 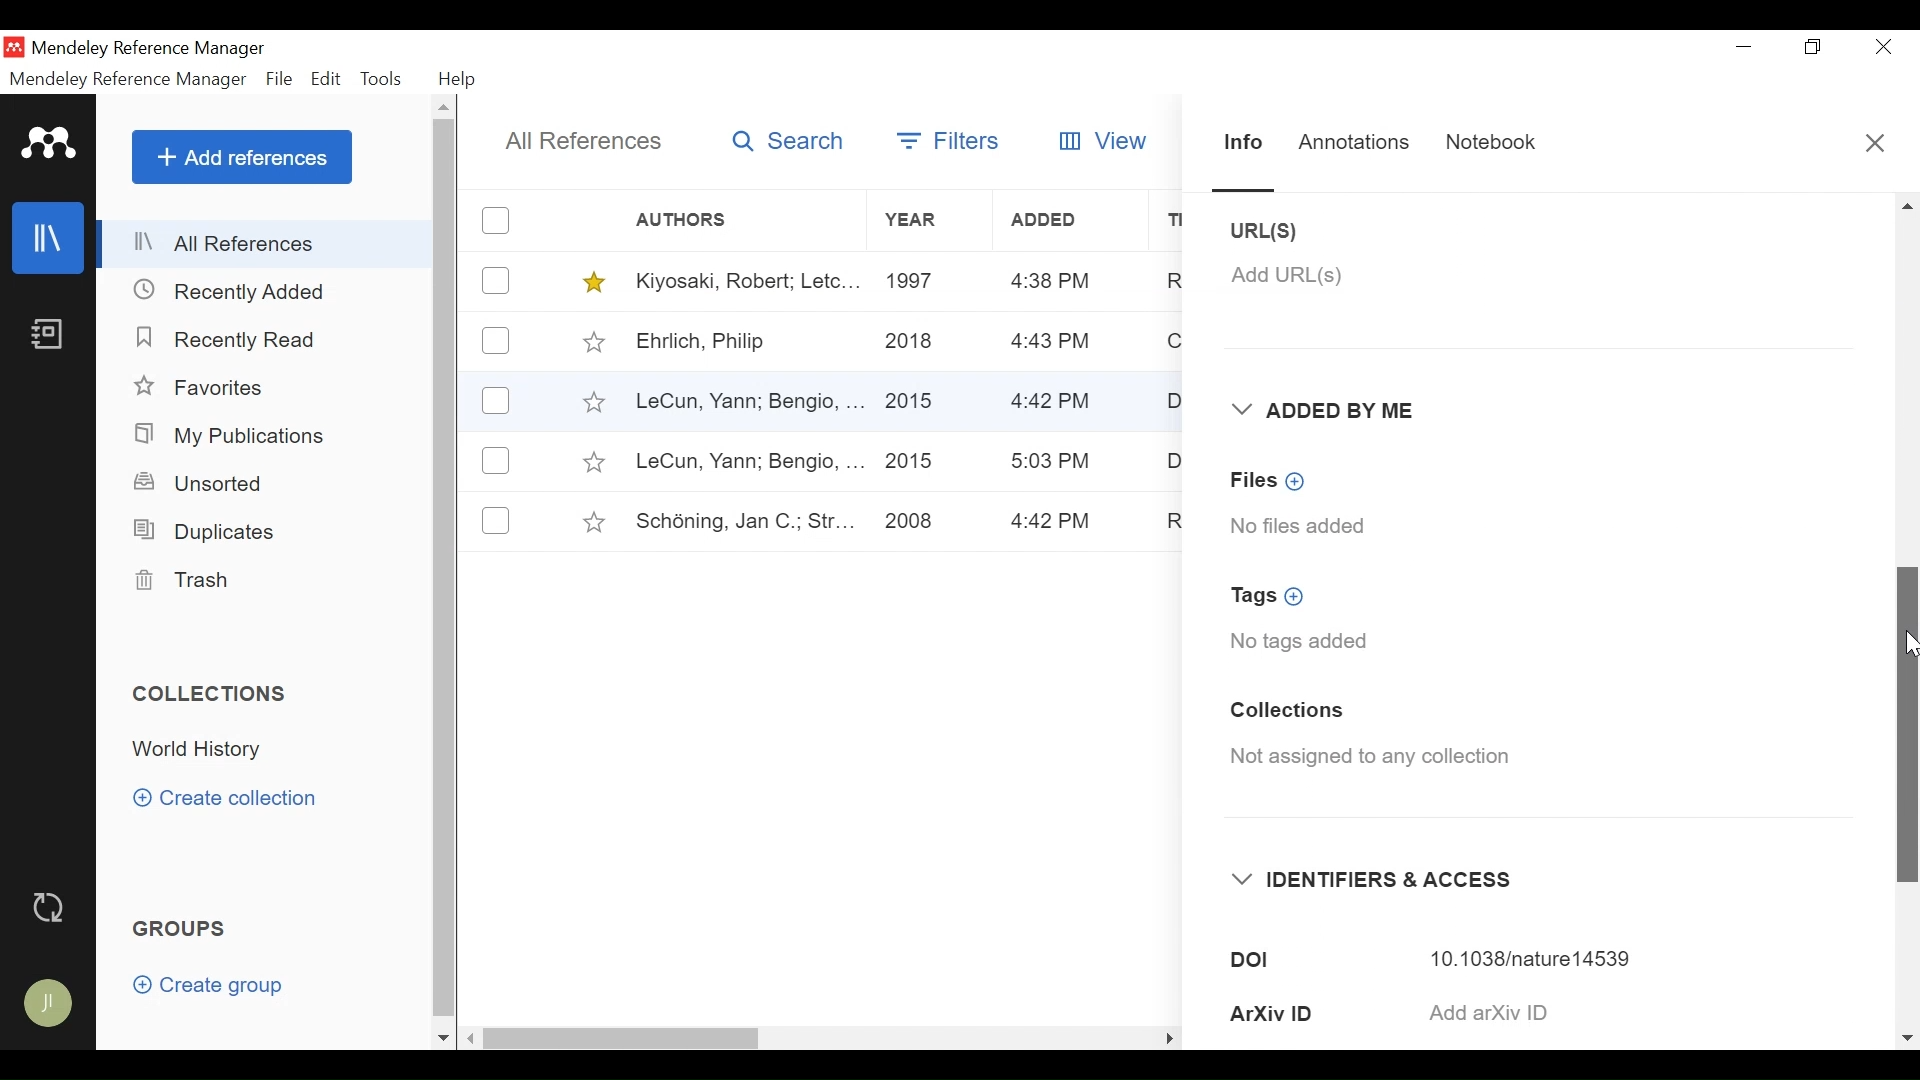 I want to click on (un)select, so click(x=496, y=281).